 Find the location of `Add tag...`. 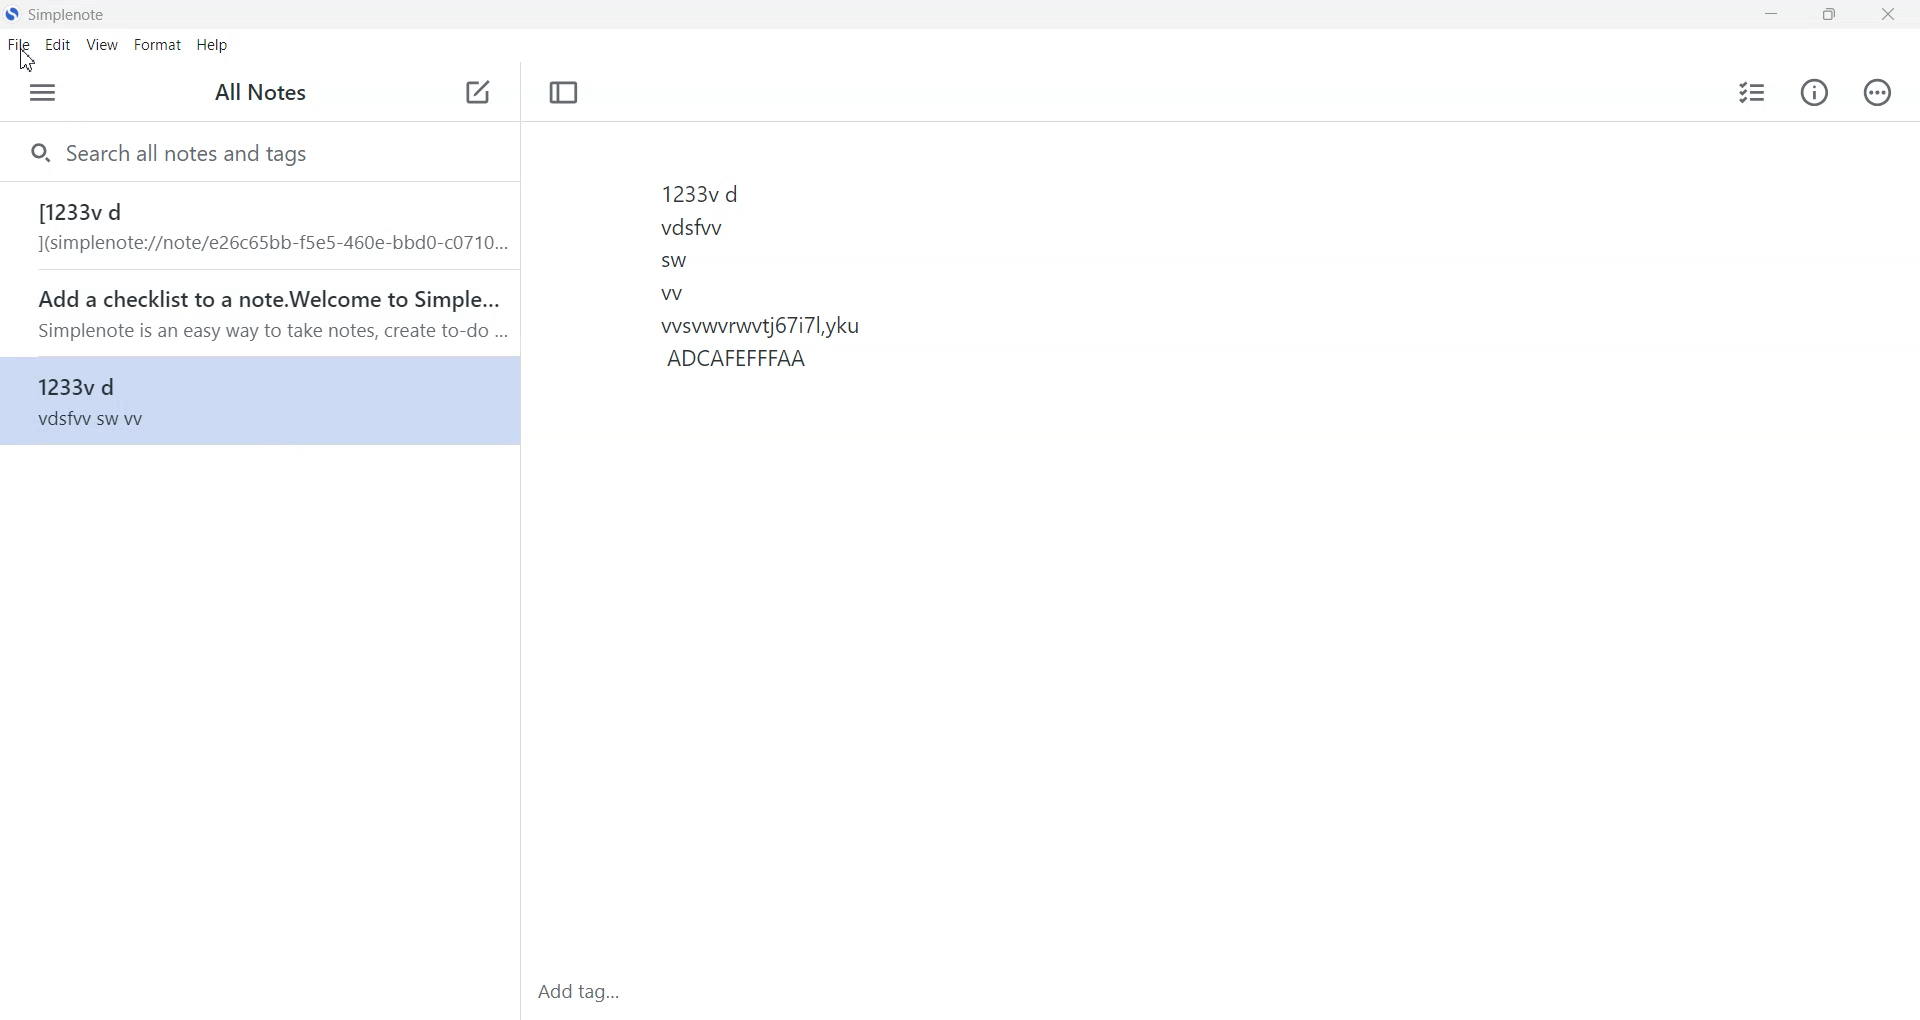

Add tag... is located at coordinates (595, 990).